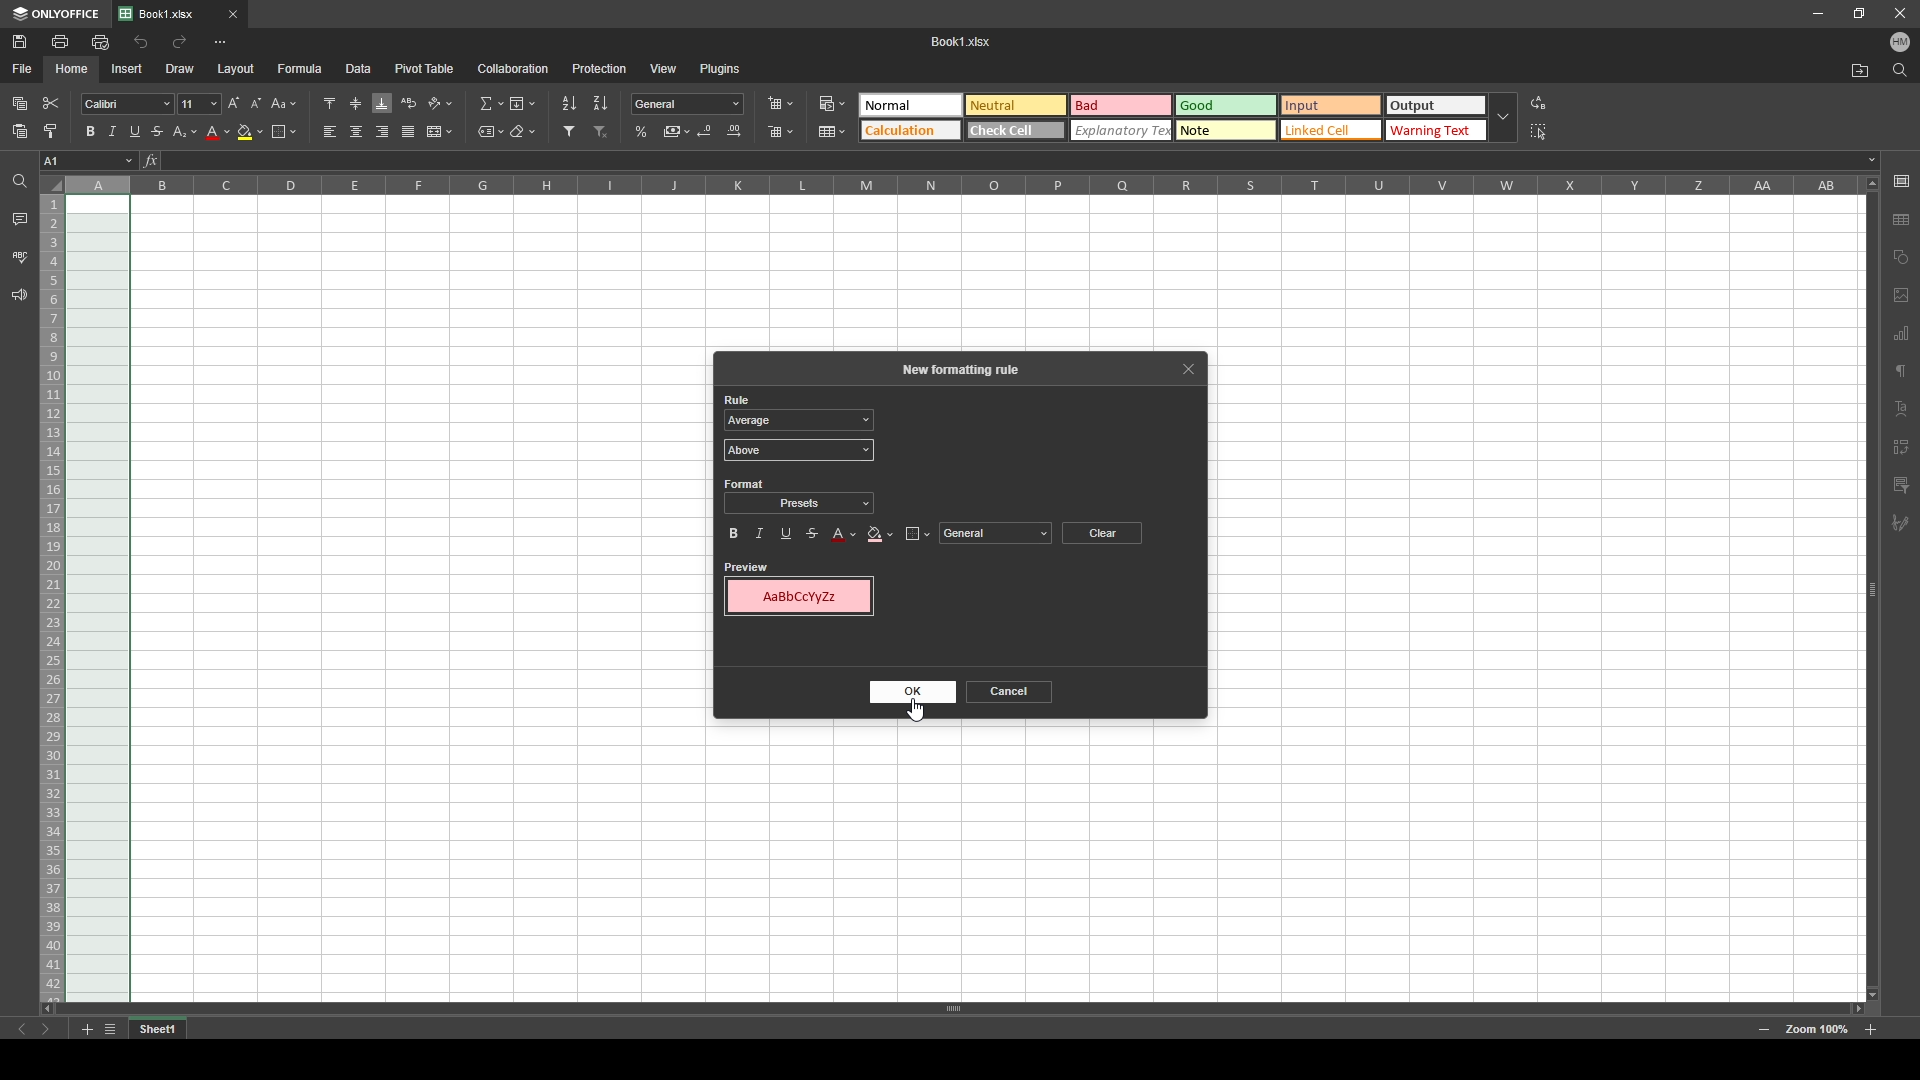  Describe the element at coordinates (491, 132) in the screenshot. I see `named ranges` at that location.